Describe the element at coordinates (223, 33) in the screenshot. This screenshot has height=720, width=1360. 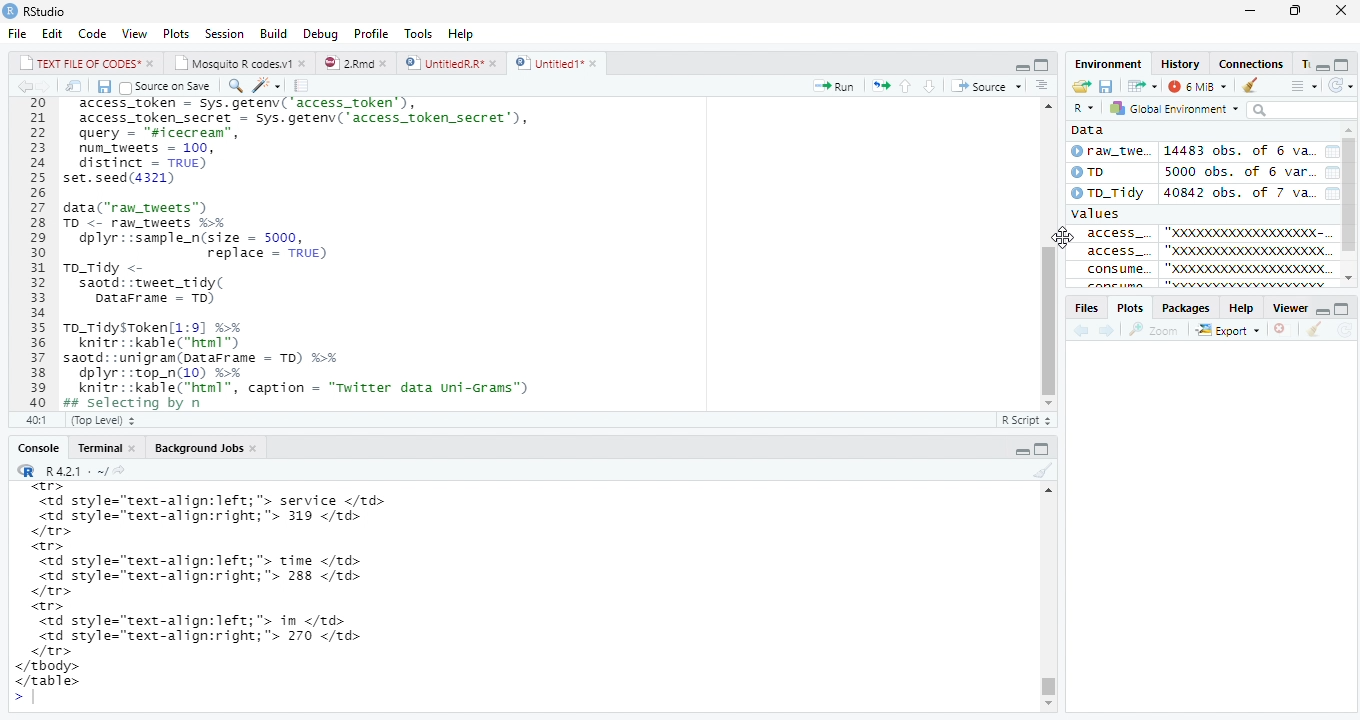
I see `Session` at that location.